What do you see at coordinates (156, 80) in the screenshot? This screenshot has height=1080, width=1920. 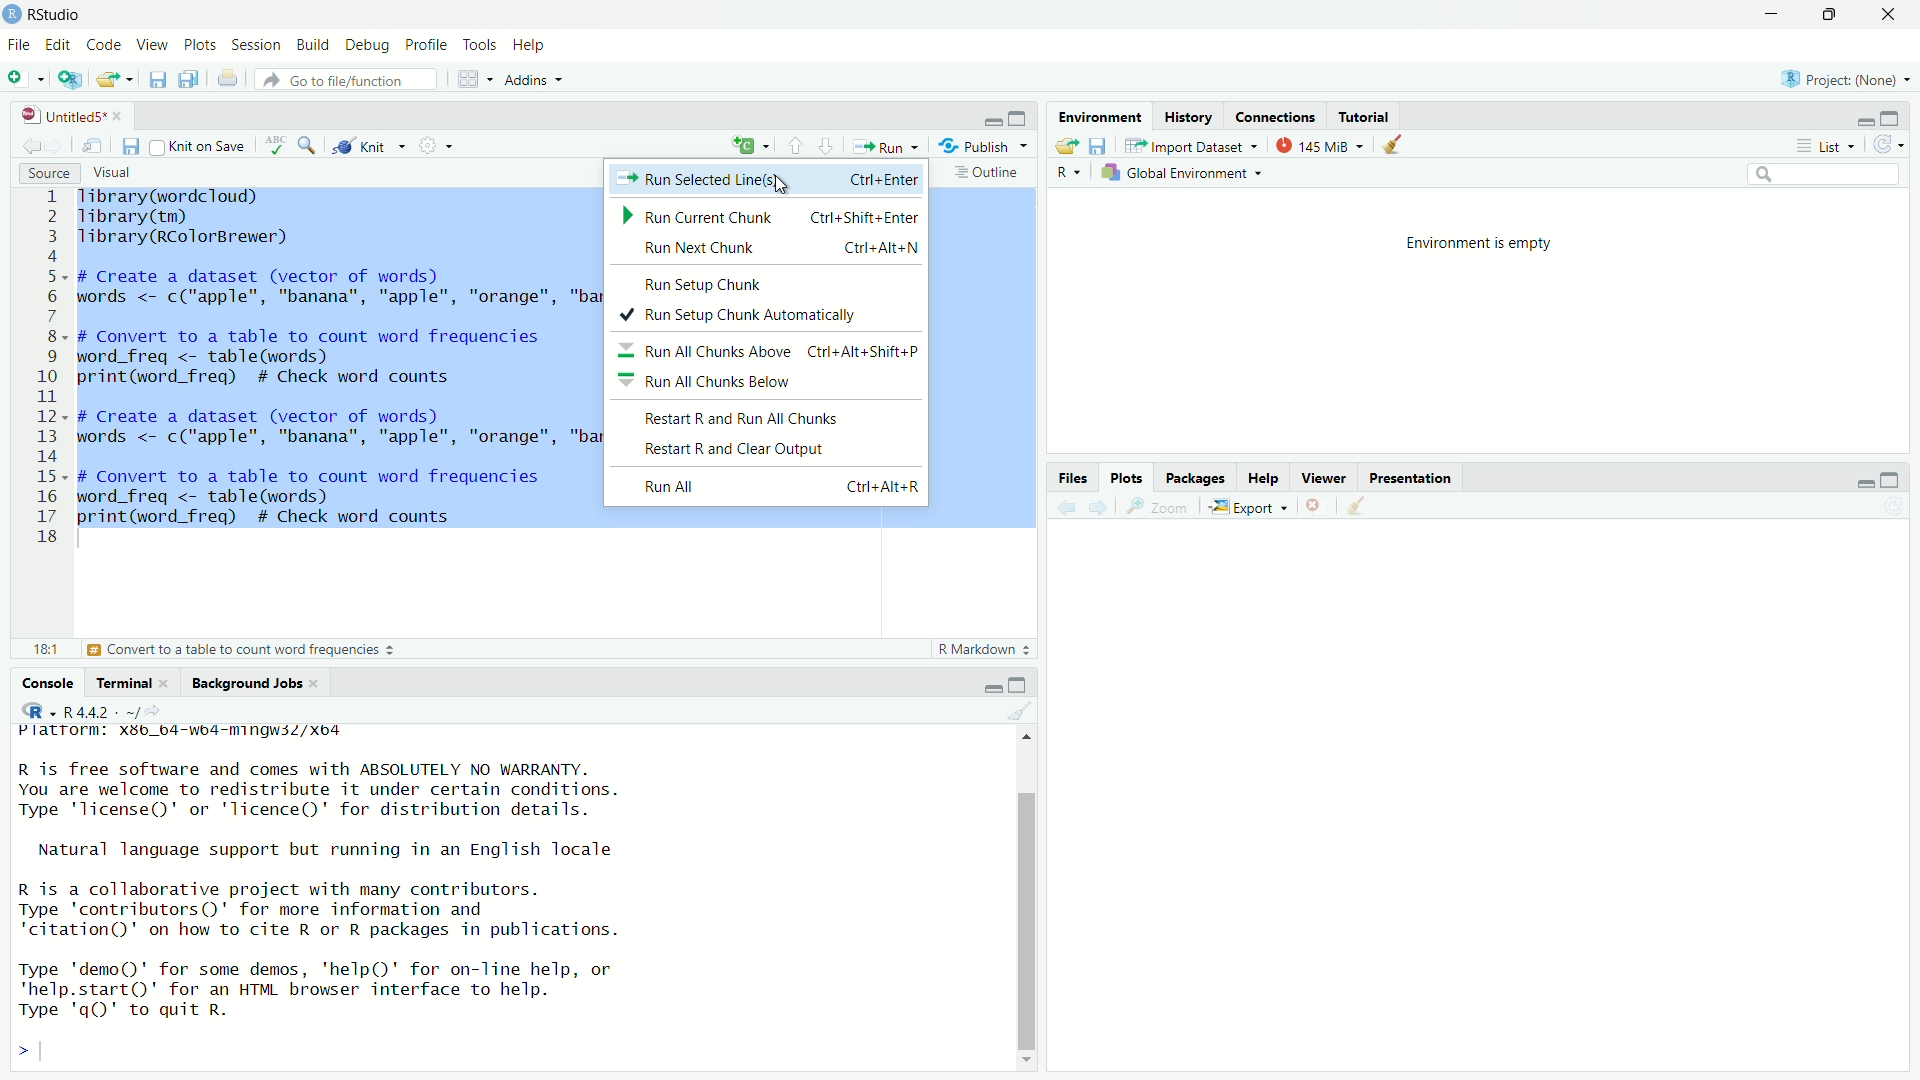 I see `Save Current Document` at bounding box center [156, 80].